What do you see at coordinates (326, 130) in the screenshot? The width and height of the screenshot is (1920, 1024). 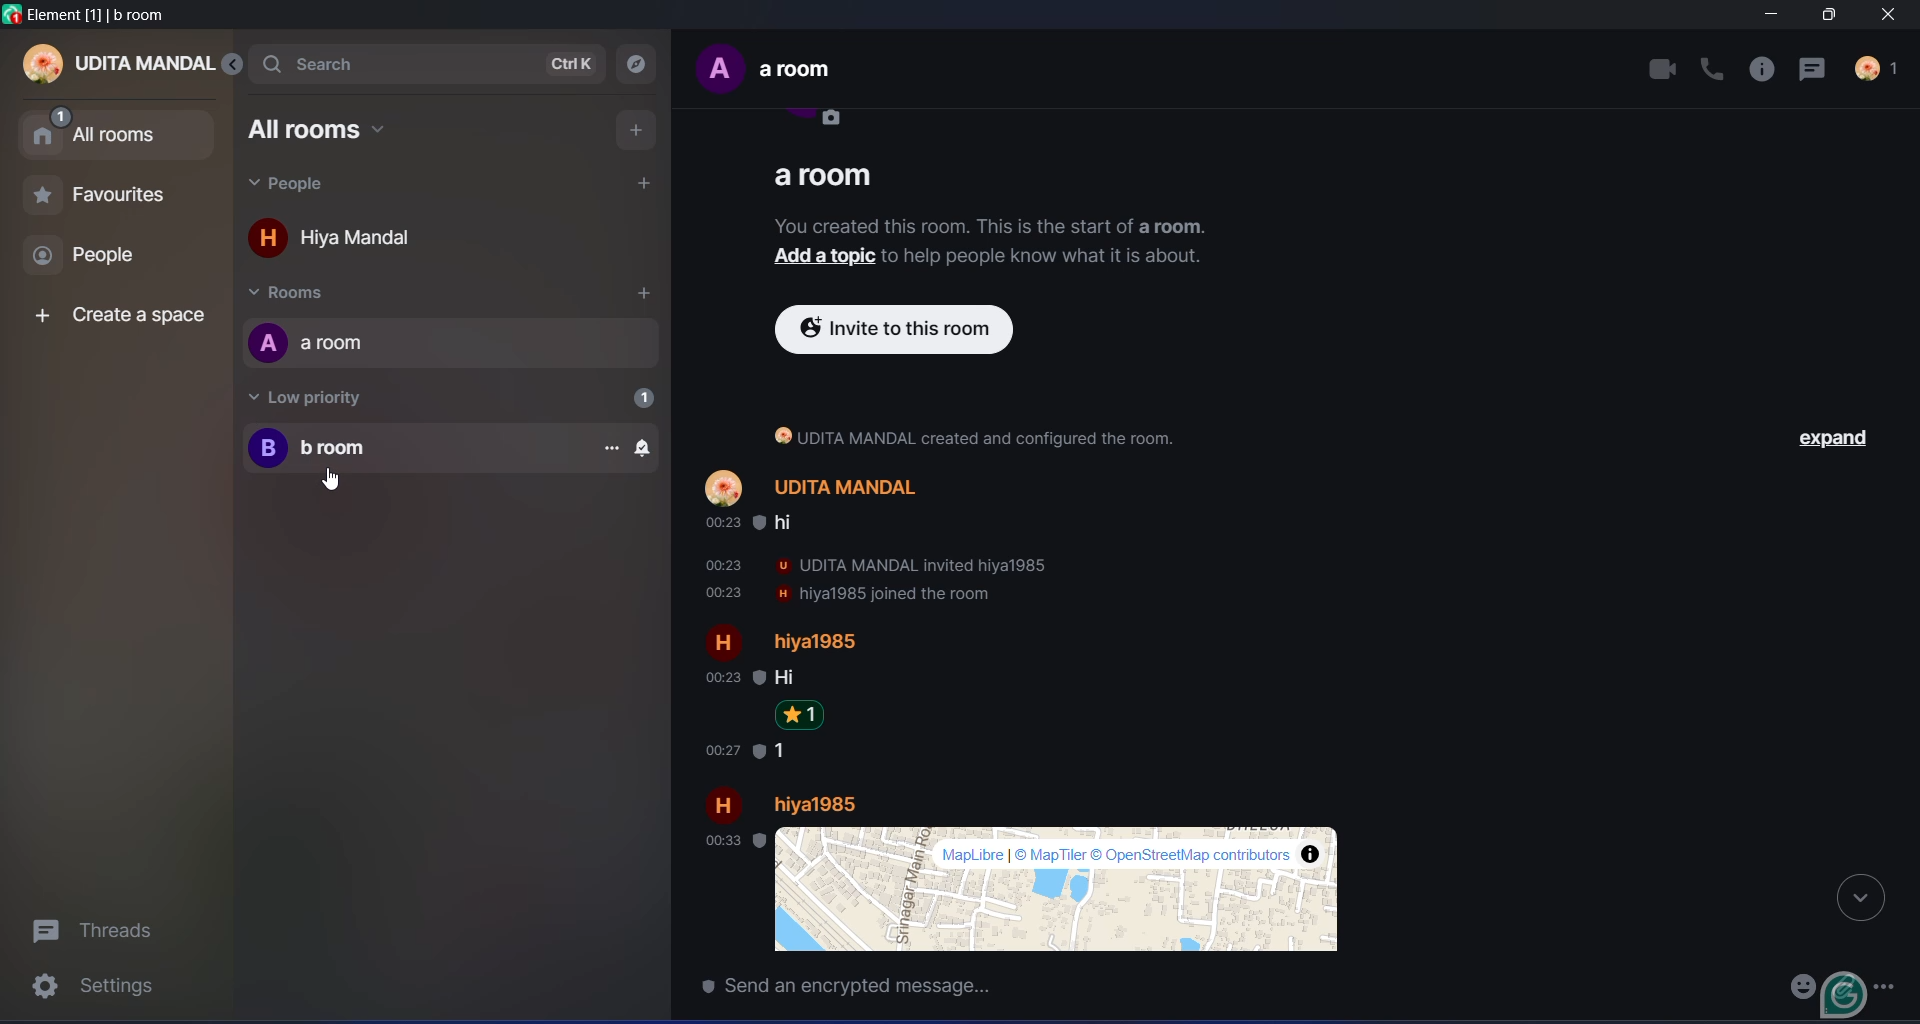 I see `All rooms` at bounding box center [326, 130].